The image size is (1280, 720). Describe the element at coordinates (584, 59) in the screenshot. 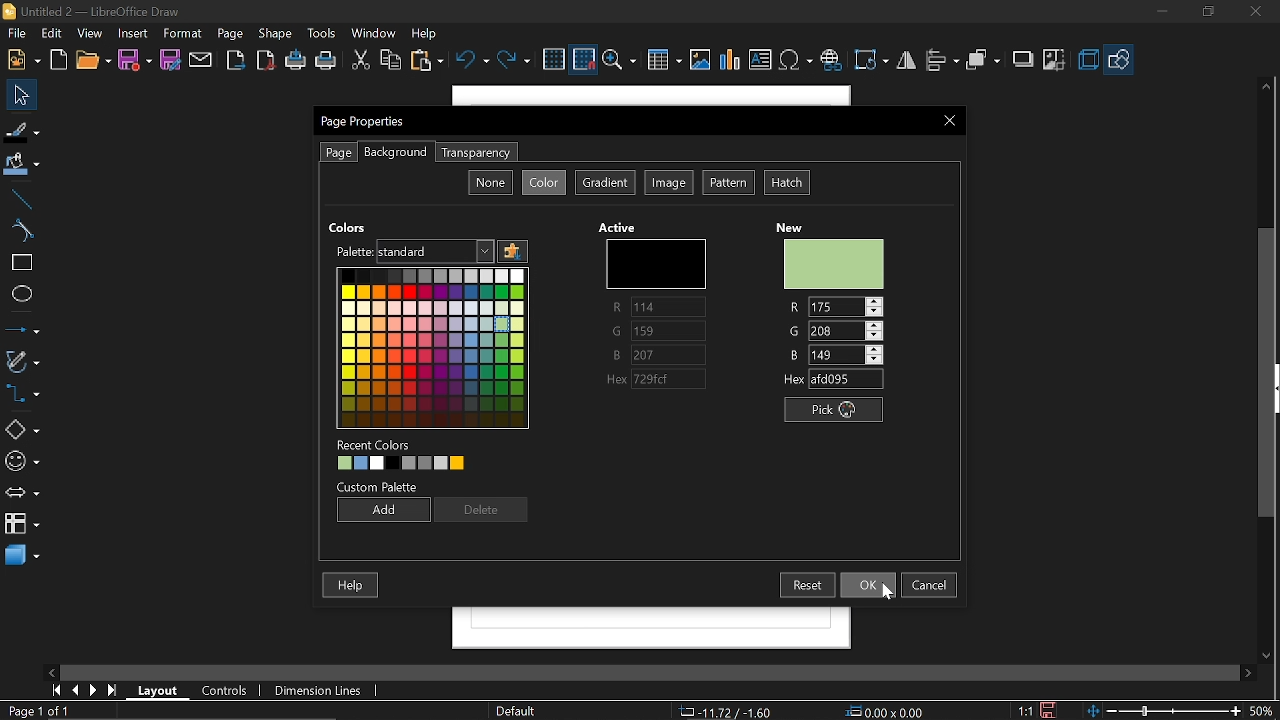

I see `Snap to grid` at that location.